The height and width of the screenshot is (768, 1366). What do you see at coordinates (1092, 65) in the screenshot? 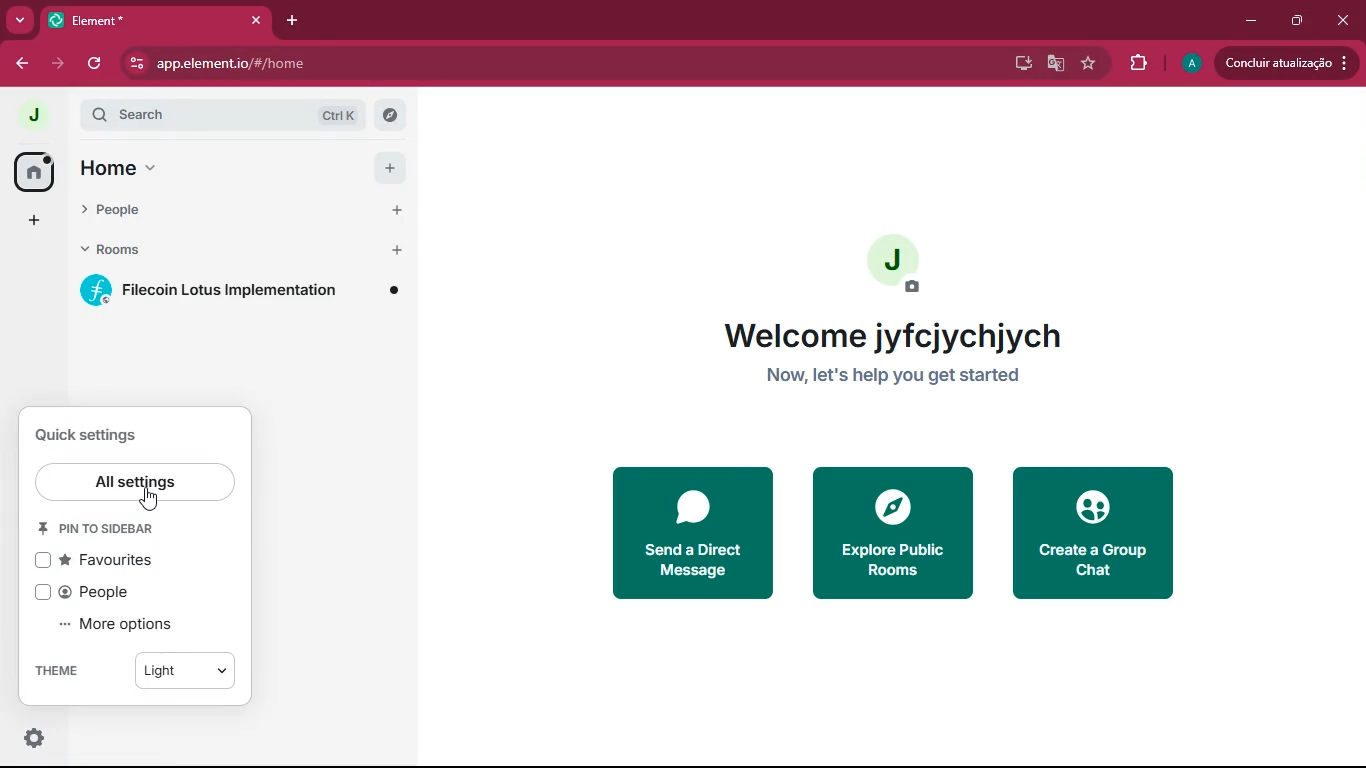
I see `favourite` at bounding box center [1092, 65].